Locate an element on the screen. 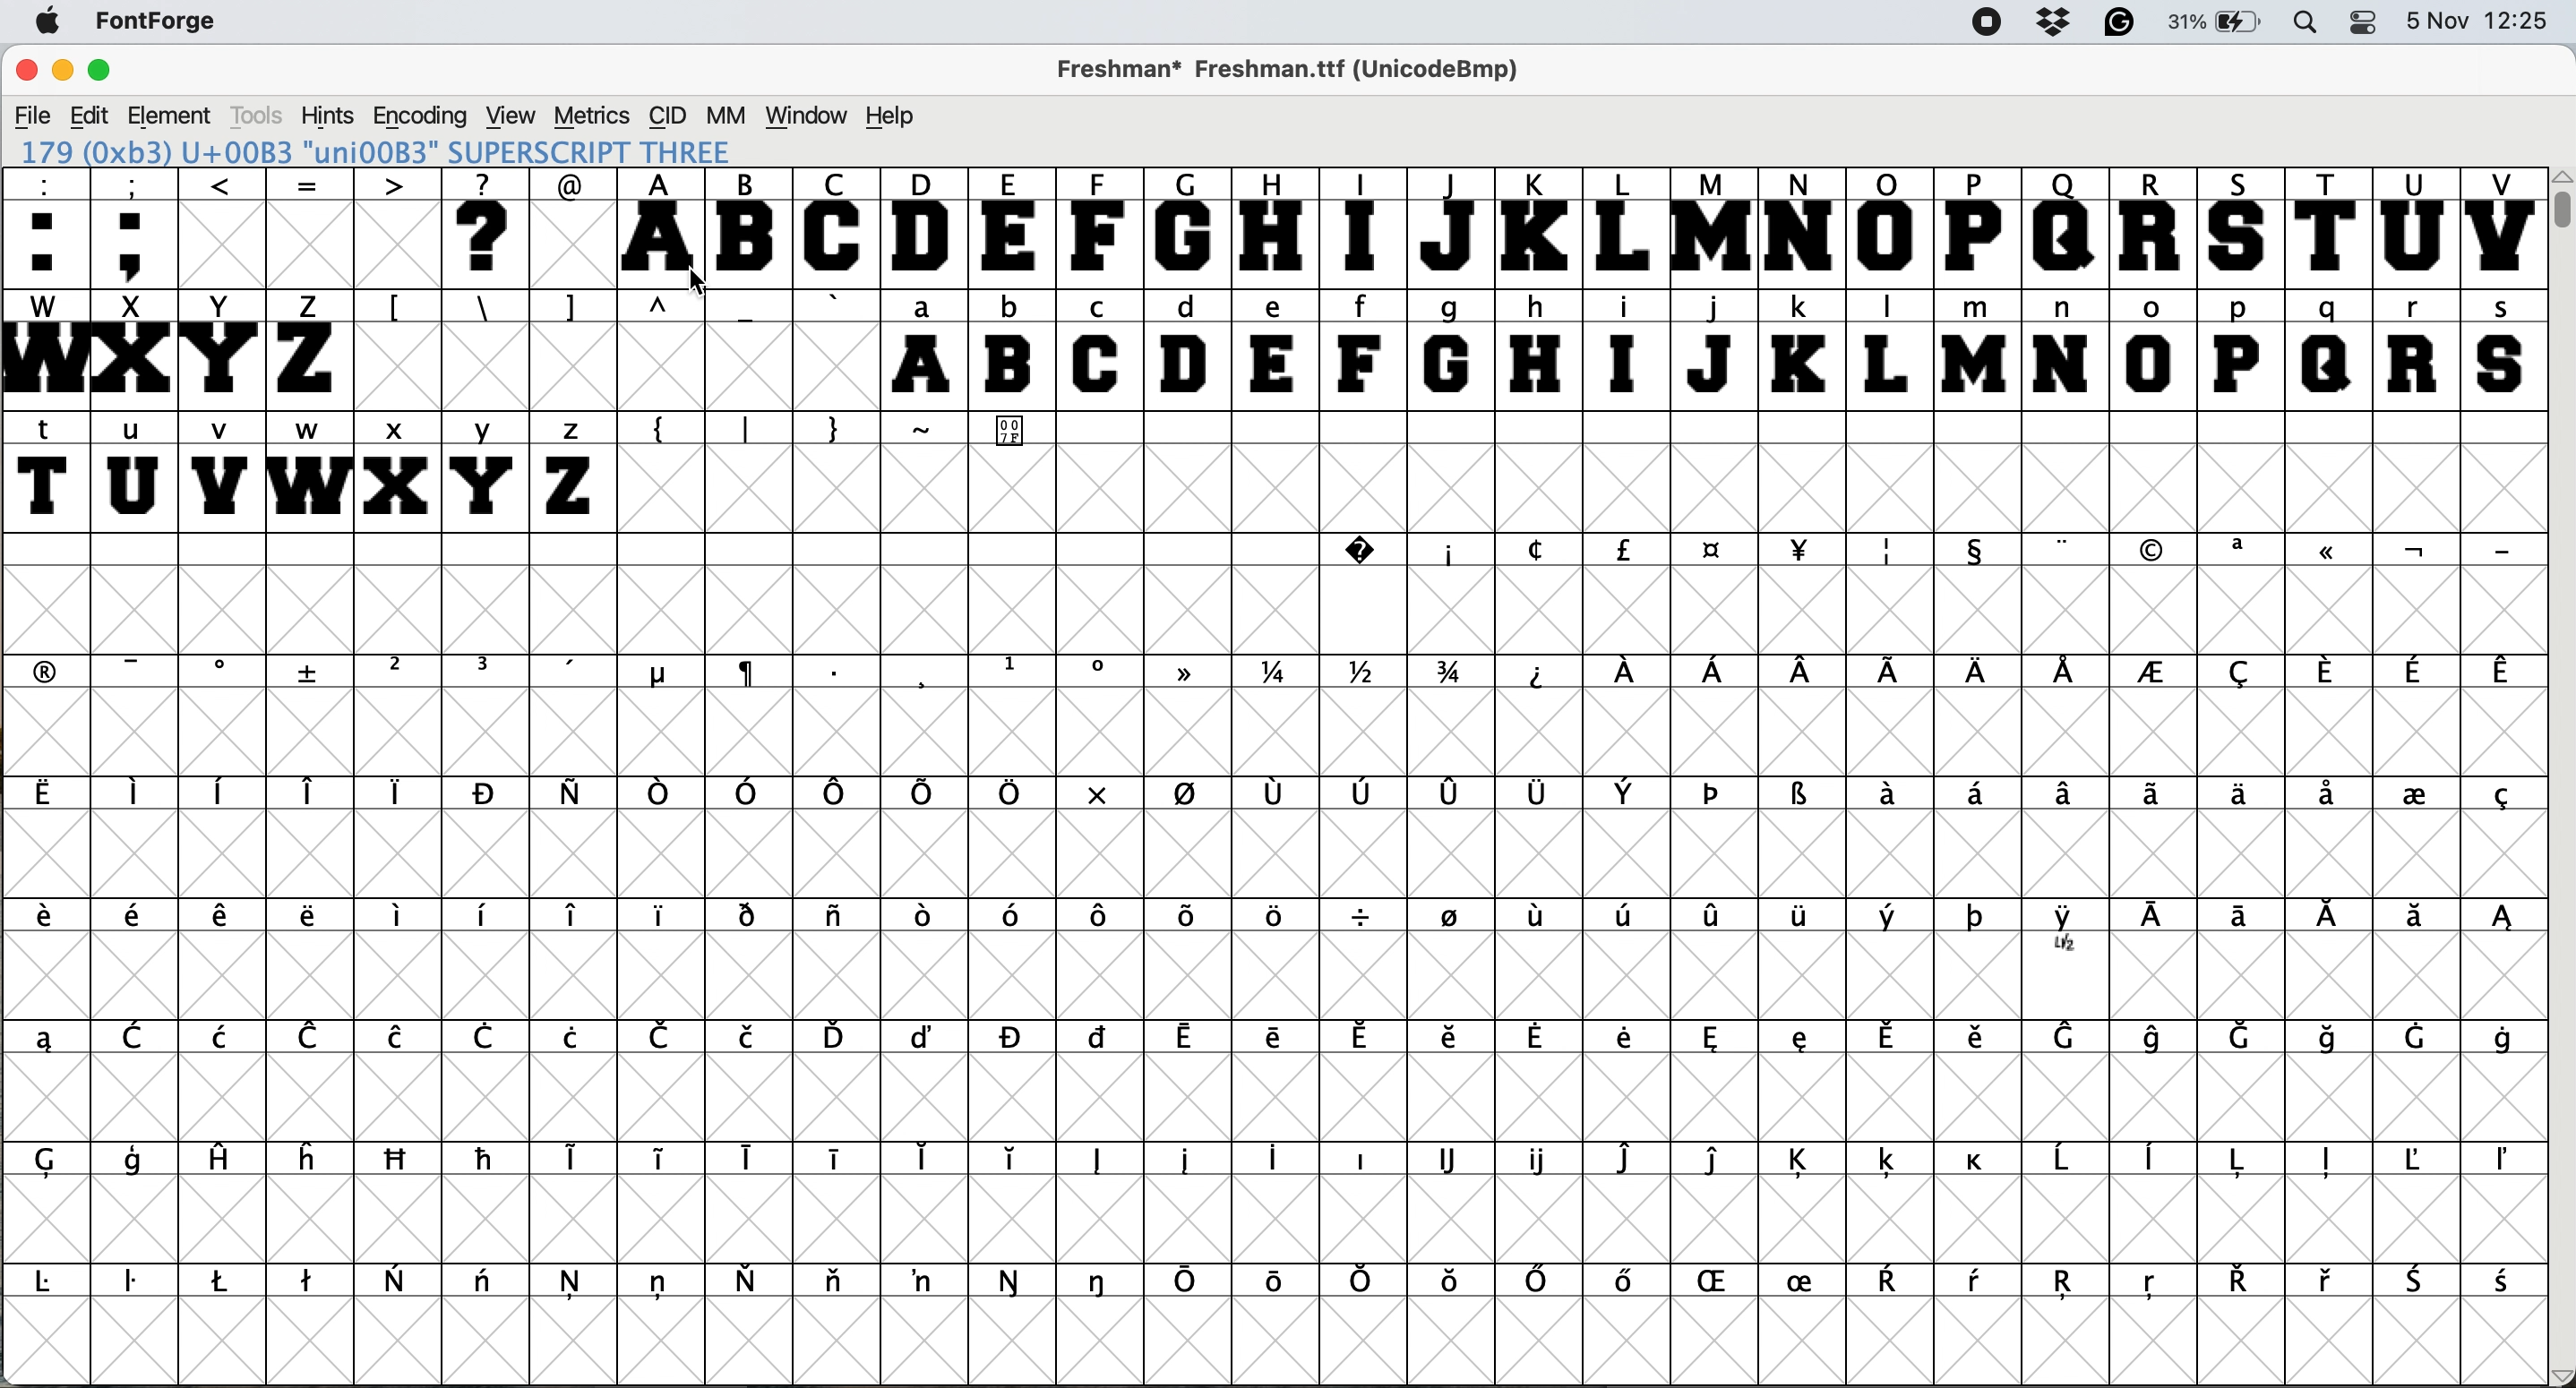 This screenshot has height=1388, width=2576. symbol is located at coordinates (2416, 791).